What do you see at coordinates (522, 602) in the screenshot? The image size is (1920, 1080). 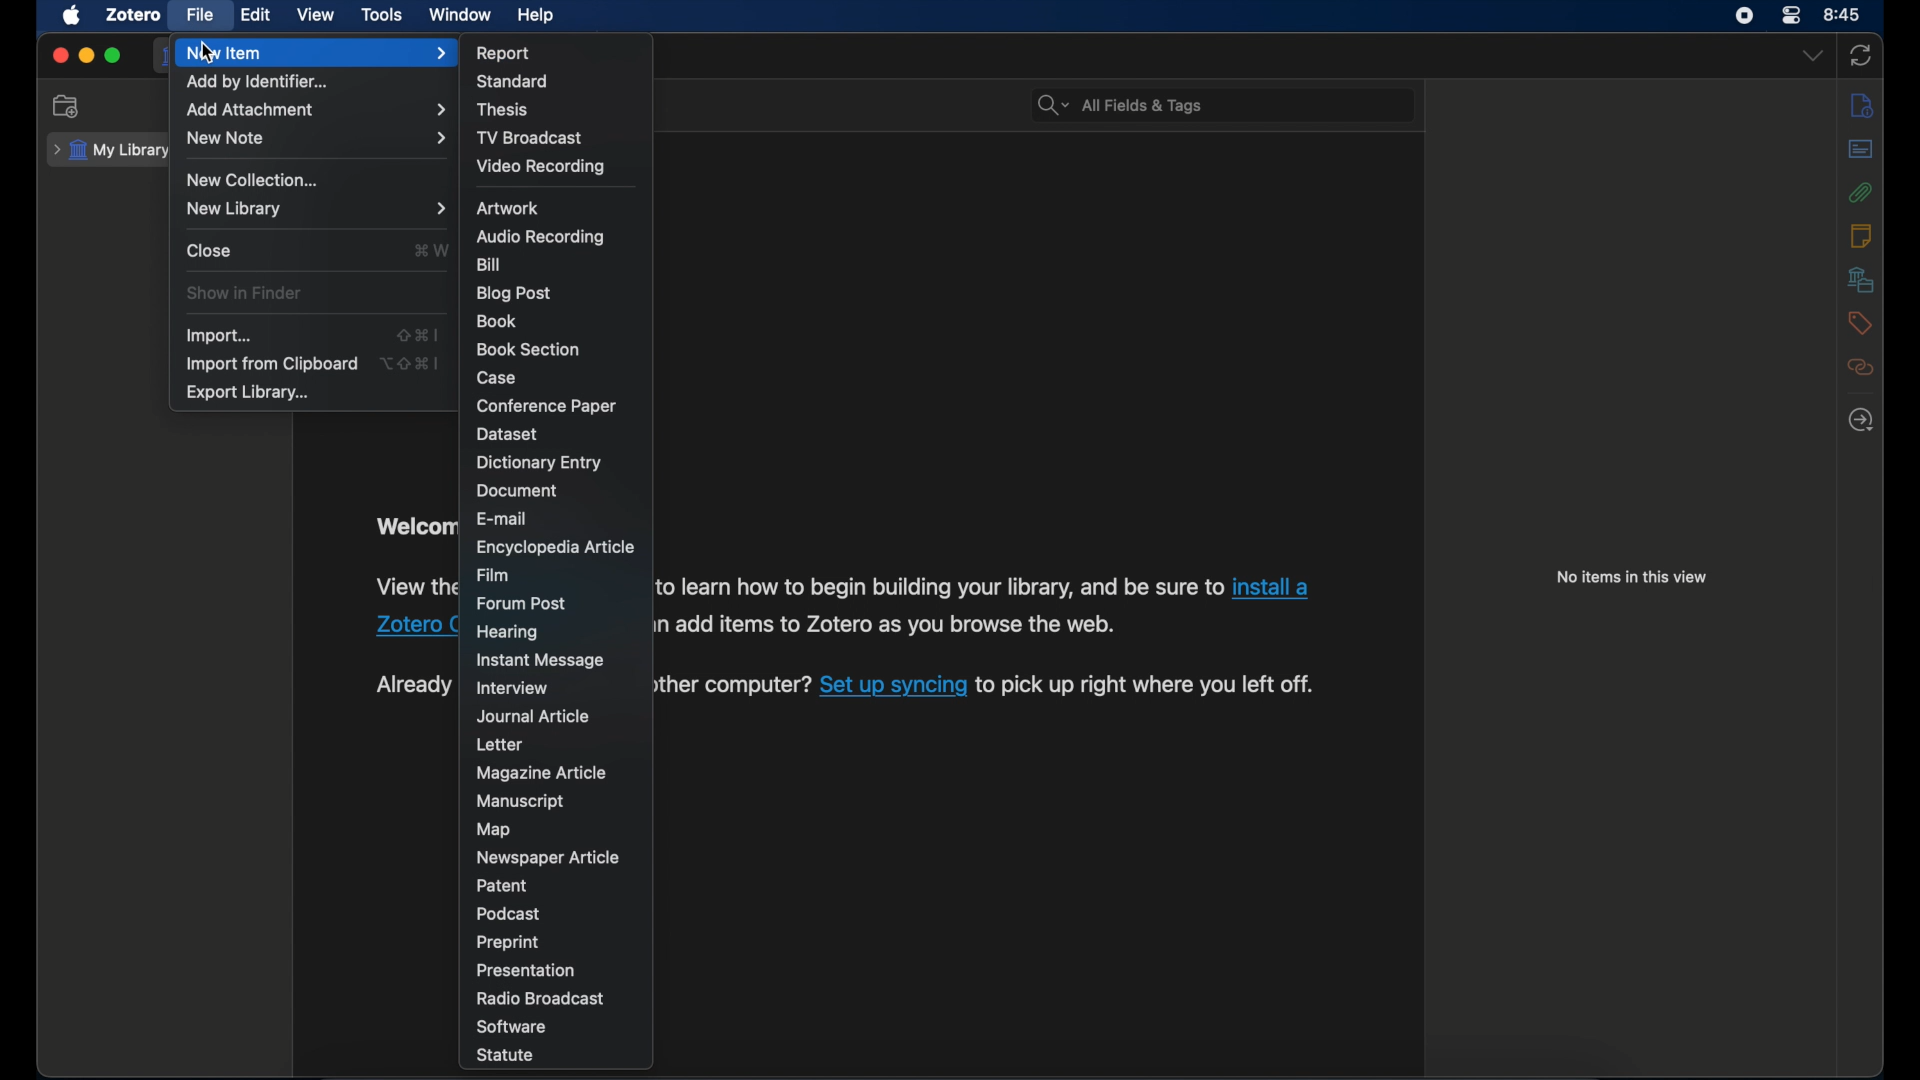 I see `forum post` at bounding box center [522, 602].